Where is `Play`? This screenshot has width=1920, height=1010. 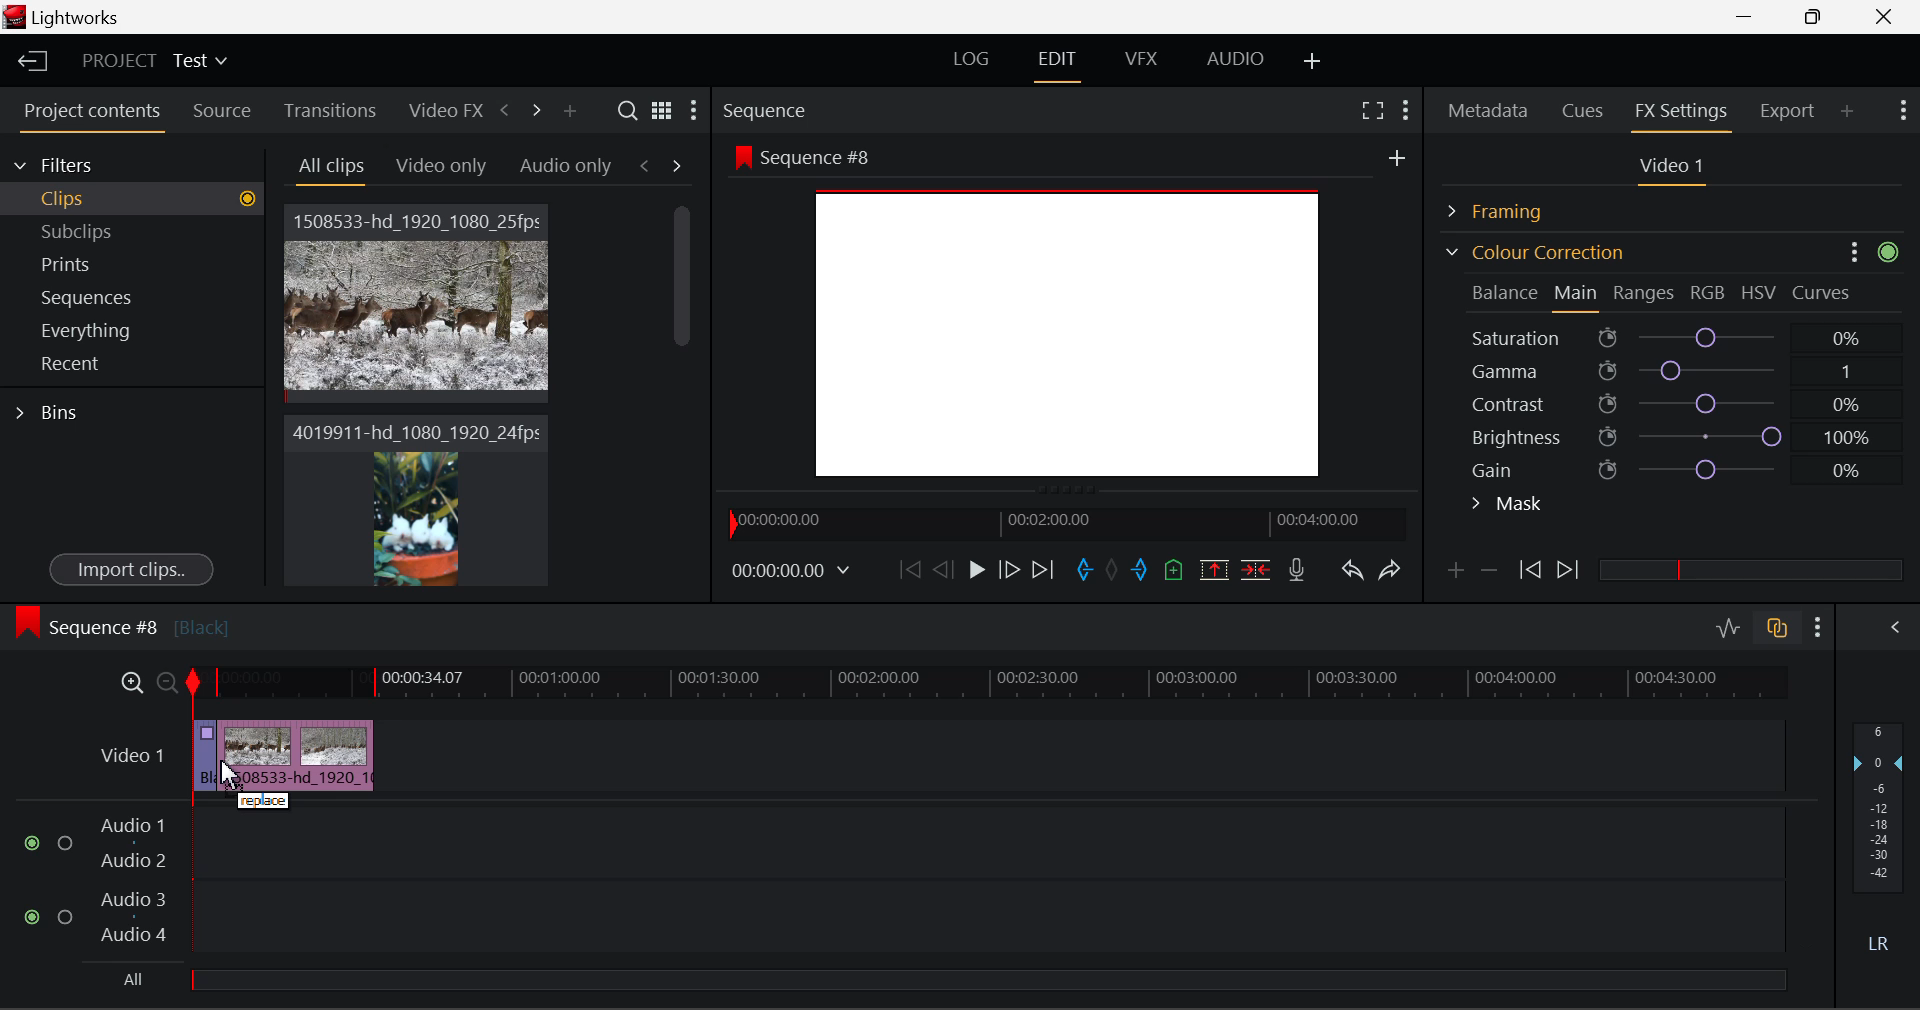
Play is located at coordinates (974, 571).